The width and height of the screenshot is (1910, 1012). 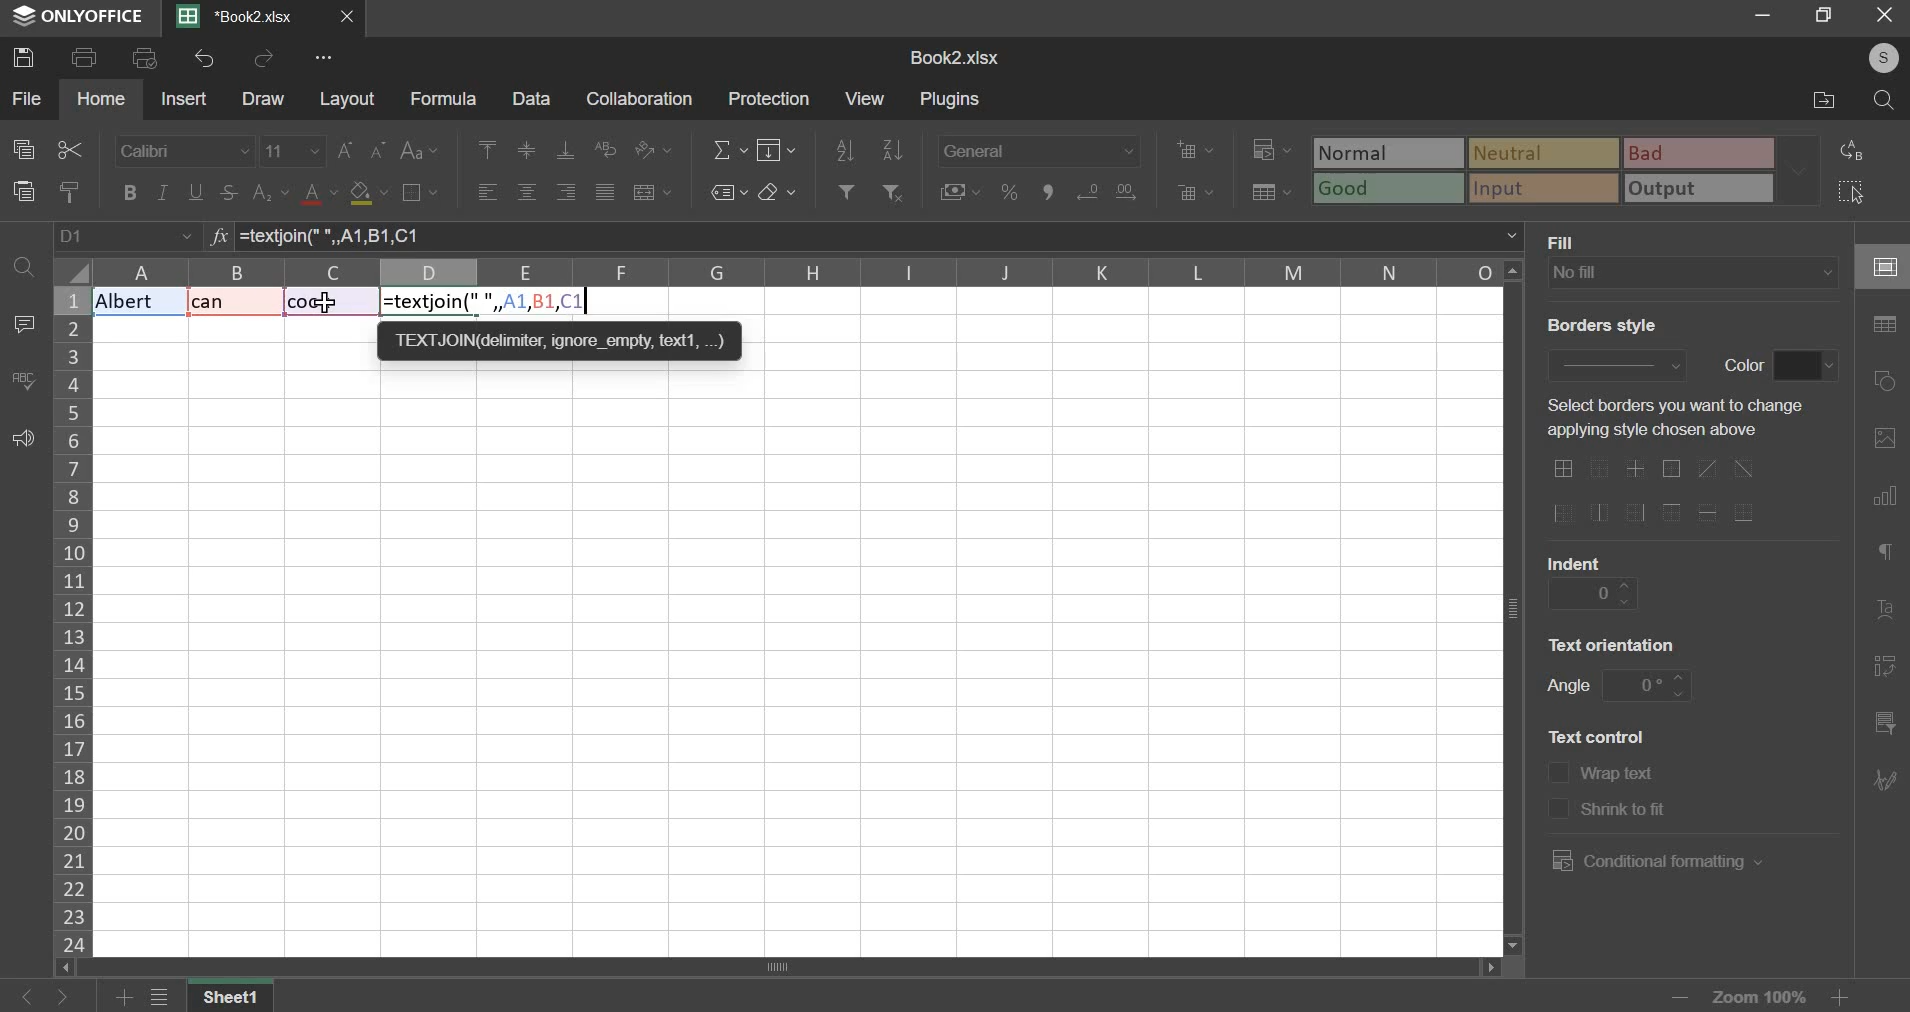 I want to click on copy style, so click(x=71, y=191).